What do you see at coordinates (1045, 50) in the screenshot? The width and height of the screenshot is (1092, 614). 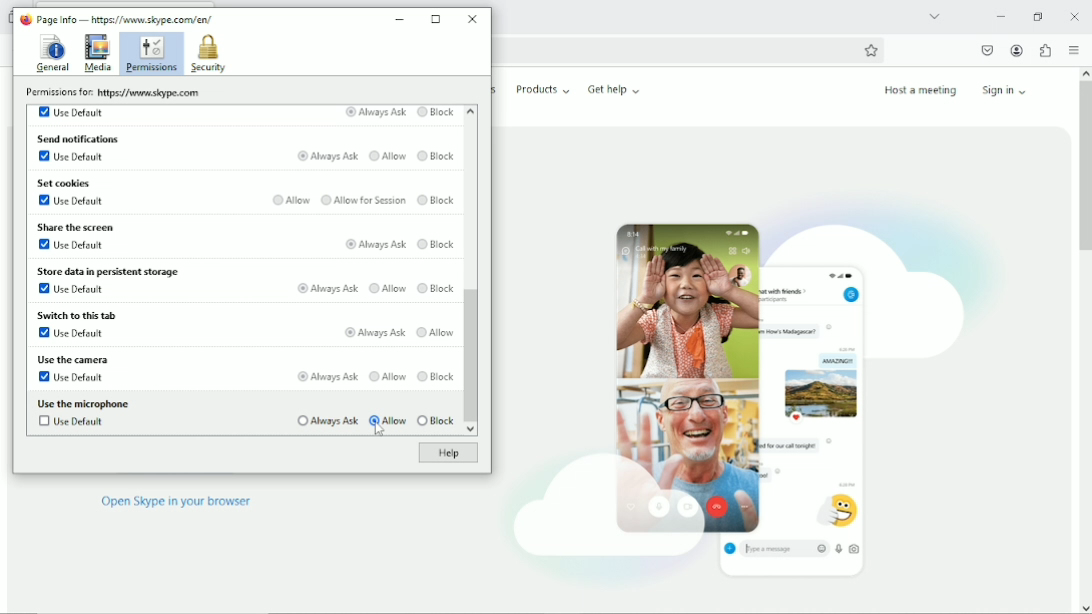 I see `Extensions` at bounding box center [1045, 50].